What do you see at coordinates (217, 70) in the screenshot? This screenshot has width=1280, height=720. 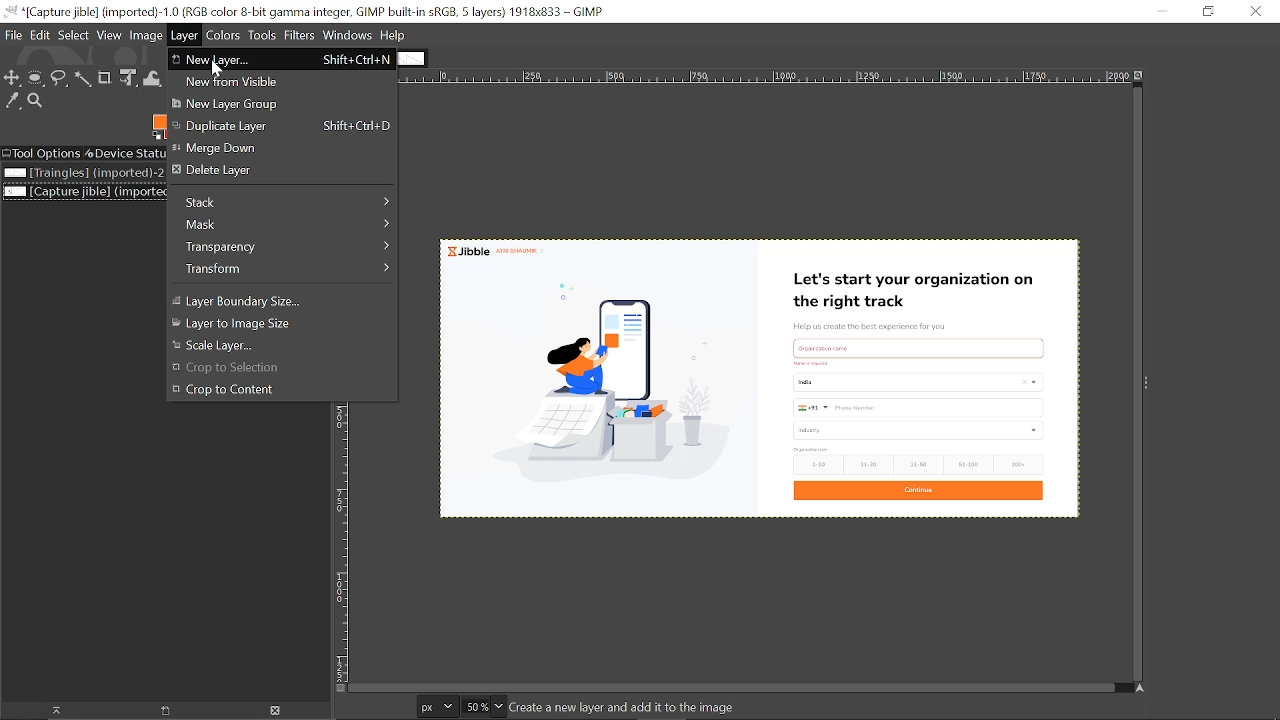 I see `cursor` at bounding box center [217, 70].